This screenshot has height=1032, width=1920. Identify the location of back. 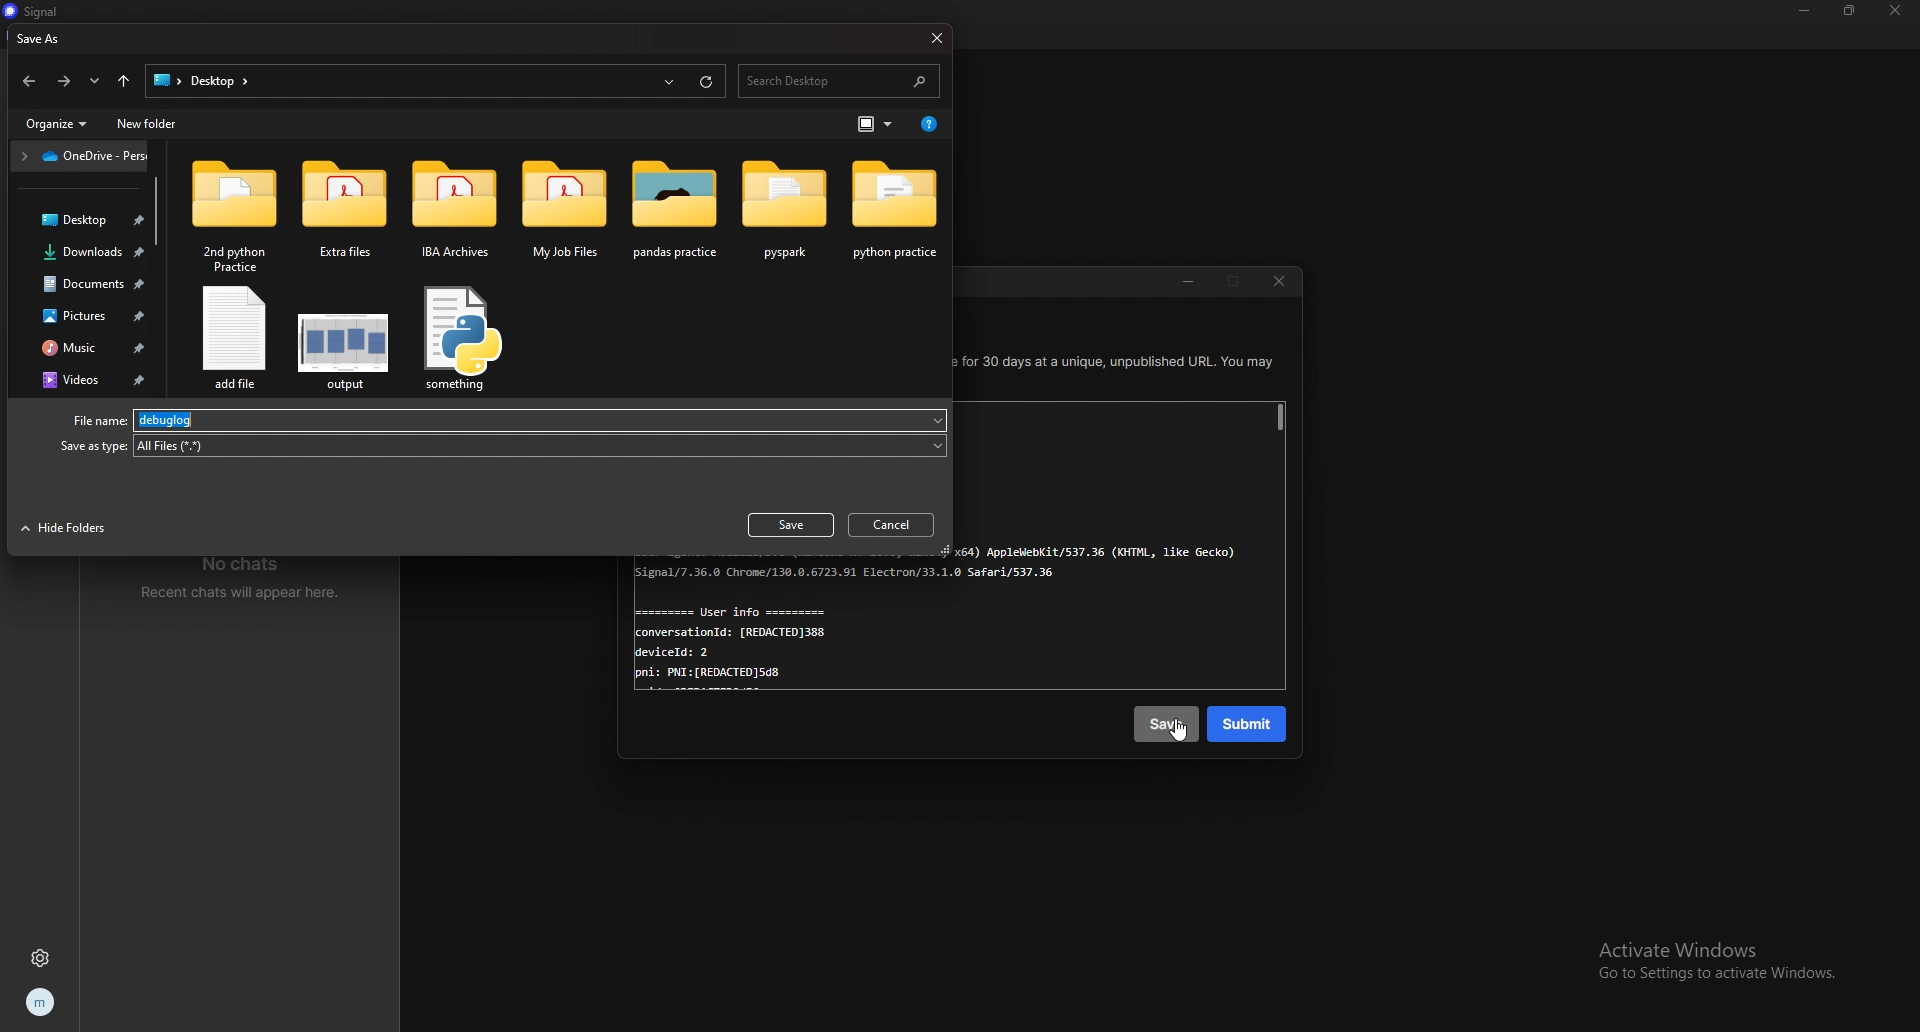
(28, 82).